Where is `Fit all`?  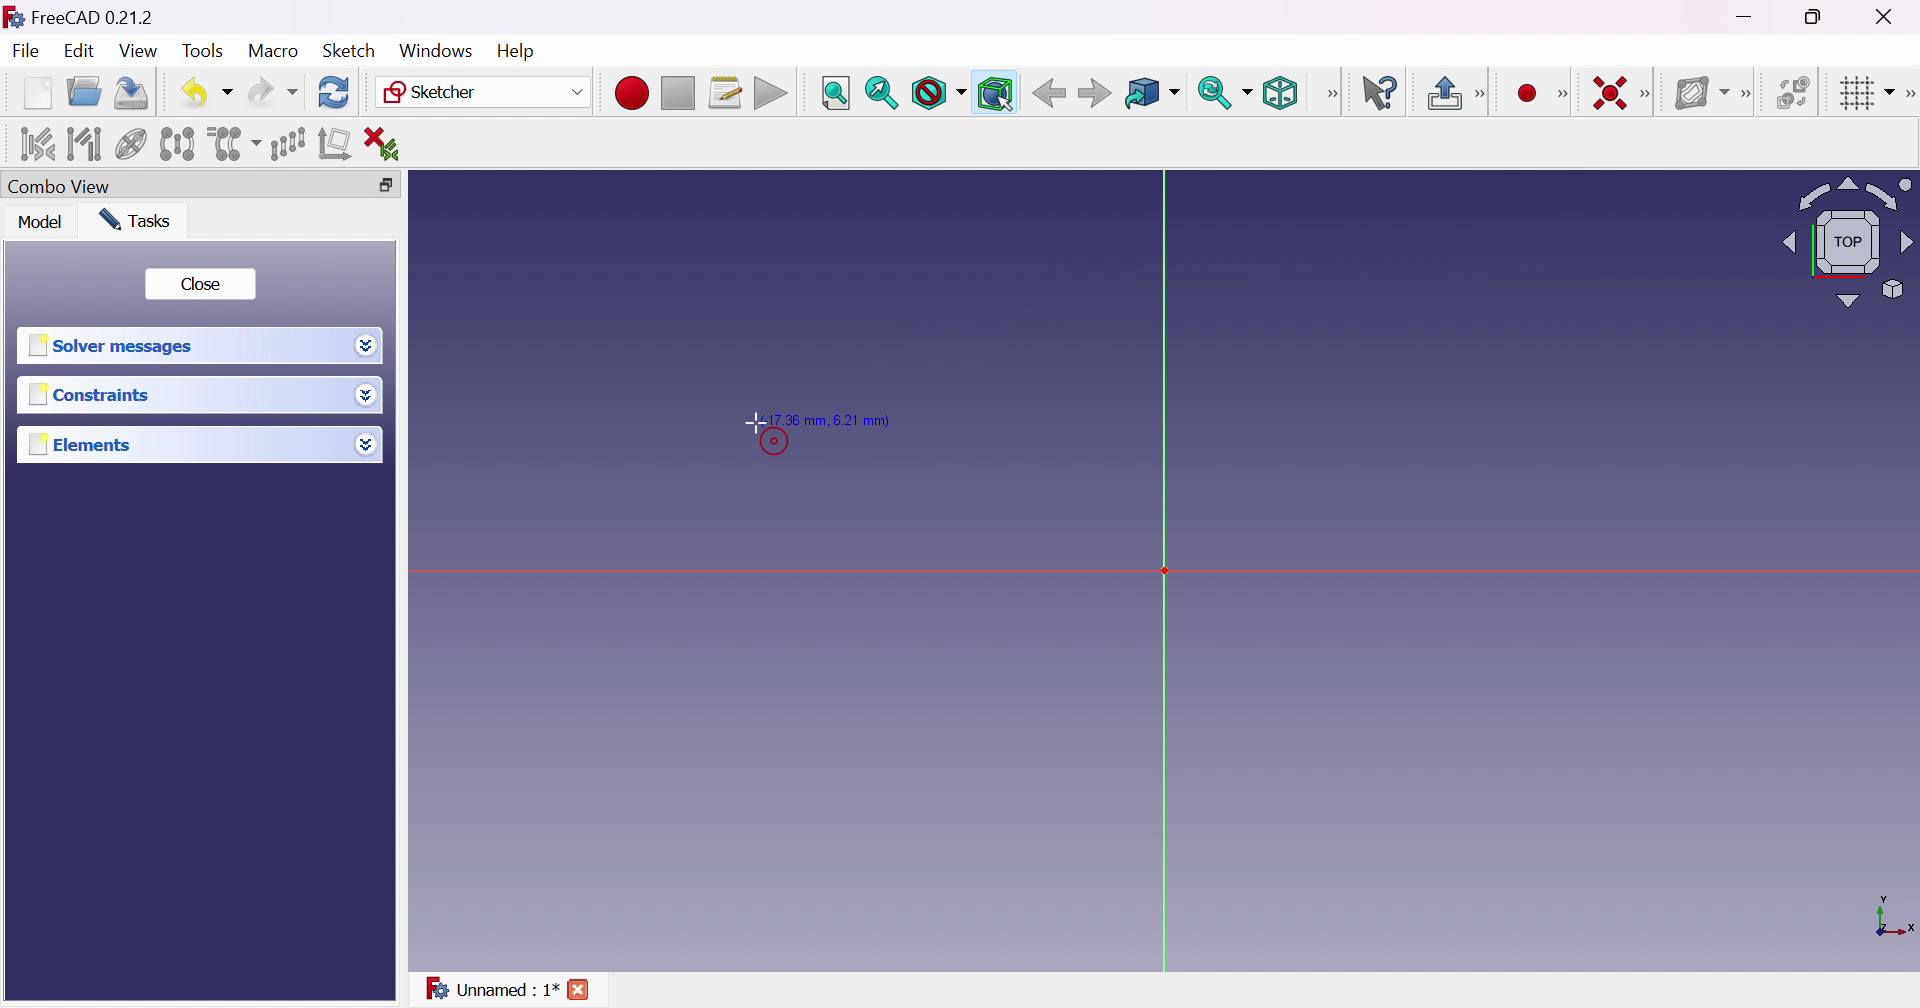
Fit all is located at coordinates (834, 92).